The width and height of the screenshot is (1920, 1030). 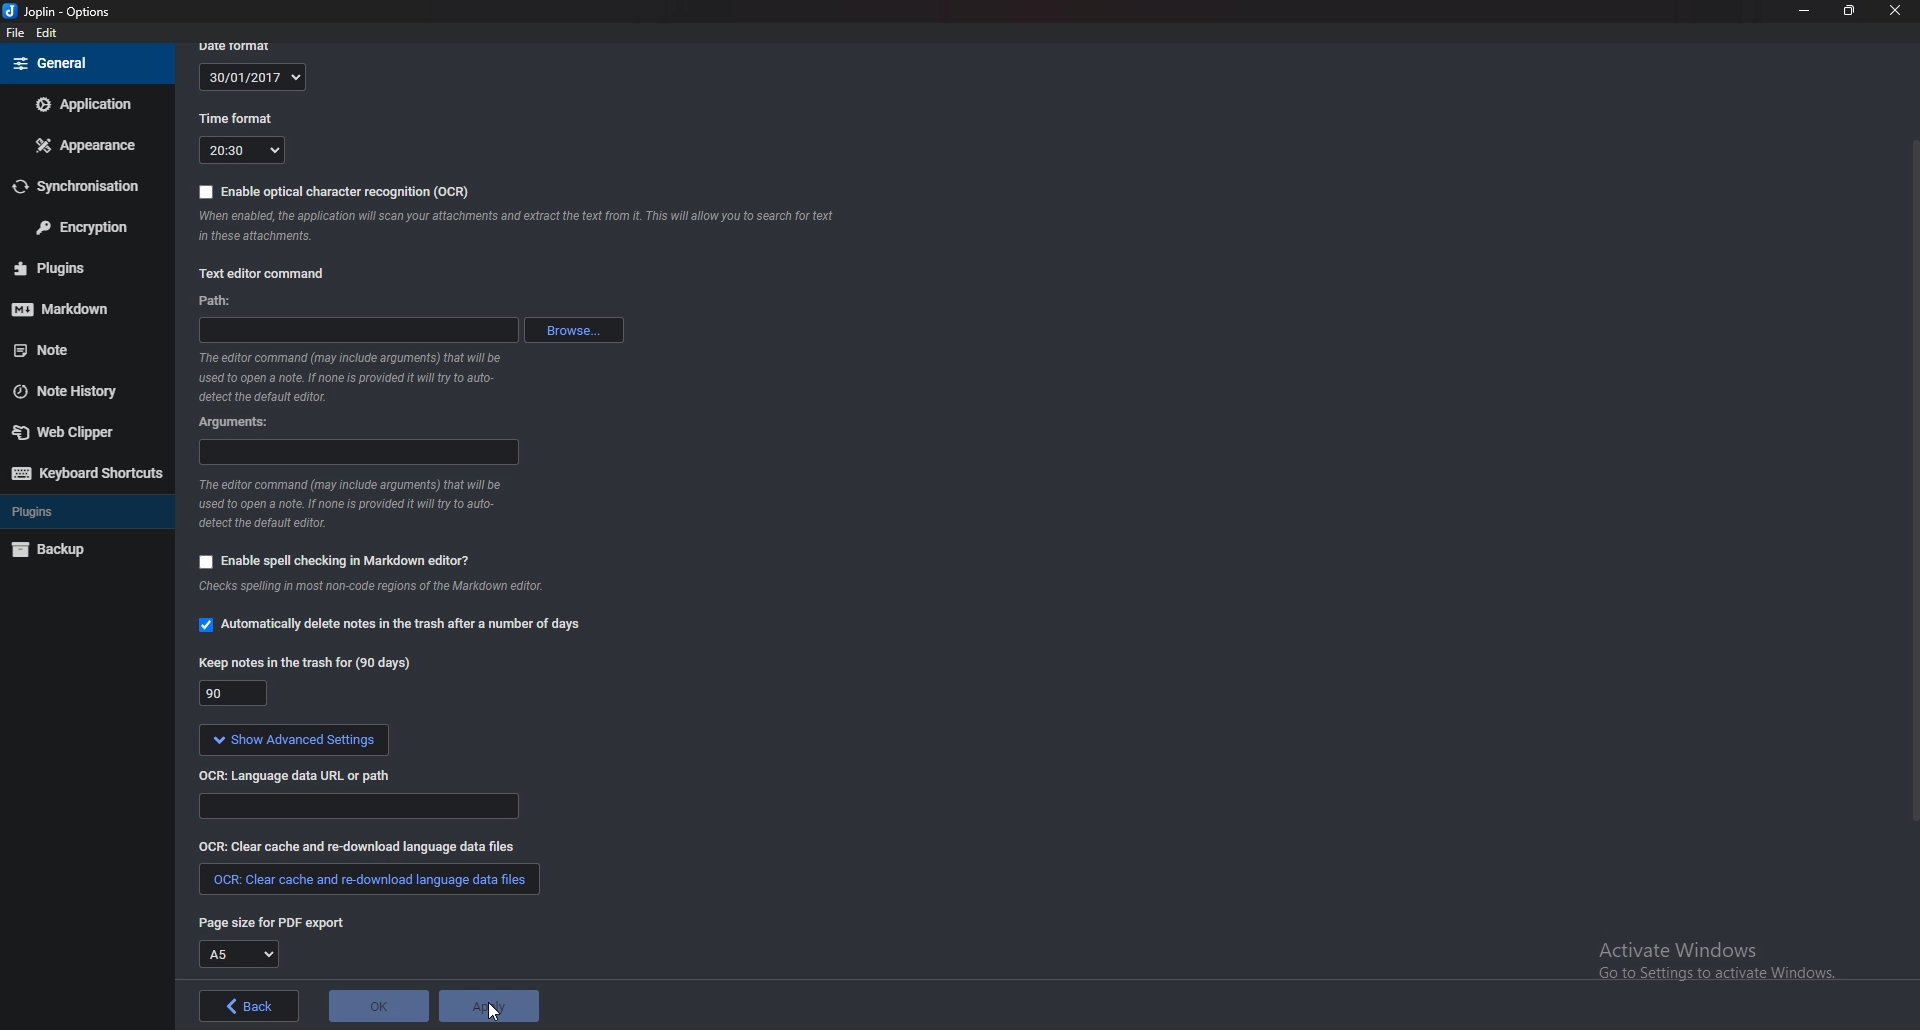 I want to click on Keyboard shortcuts, so click(x=84, y=474).